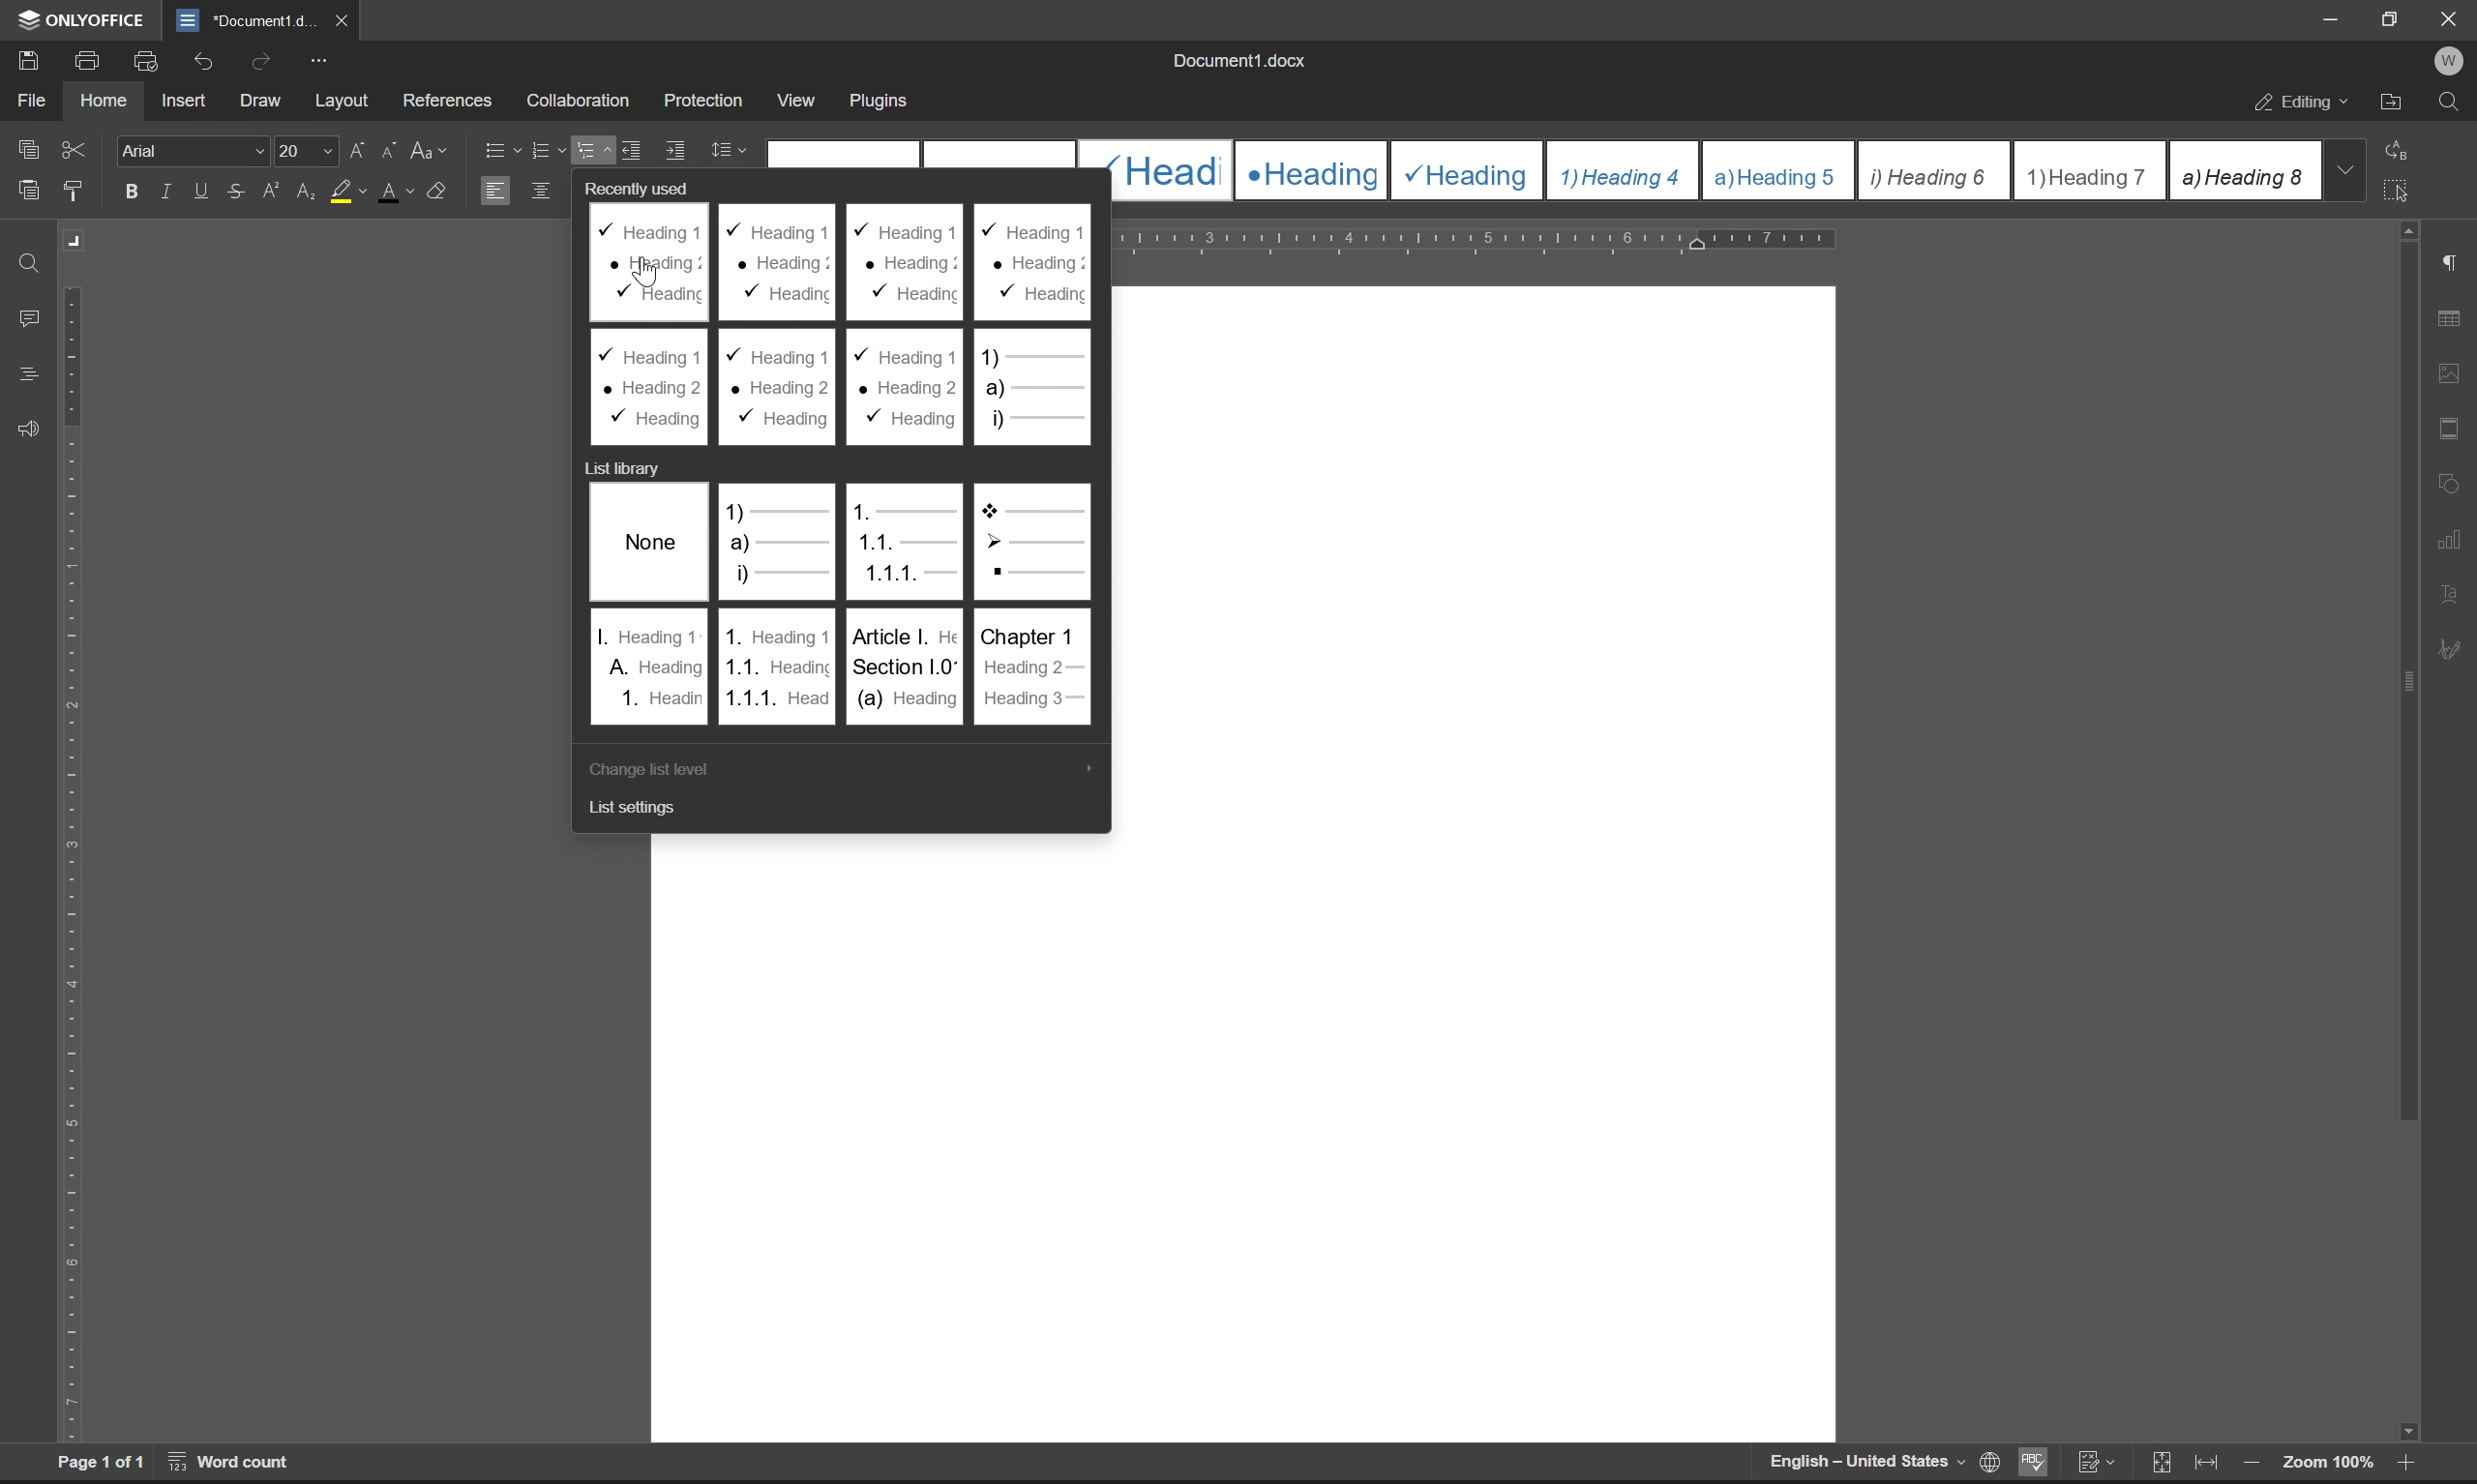 The height and width of the screenshot is (1484, 2477). Describe the element at coordinates (2327, 1465) in the screenshot. I see `zoom 100%` at that location.